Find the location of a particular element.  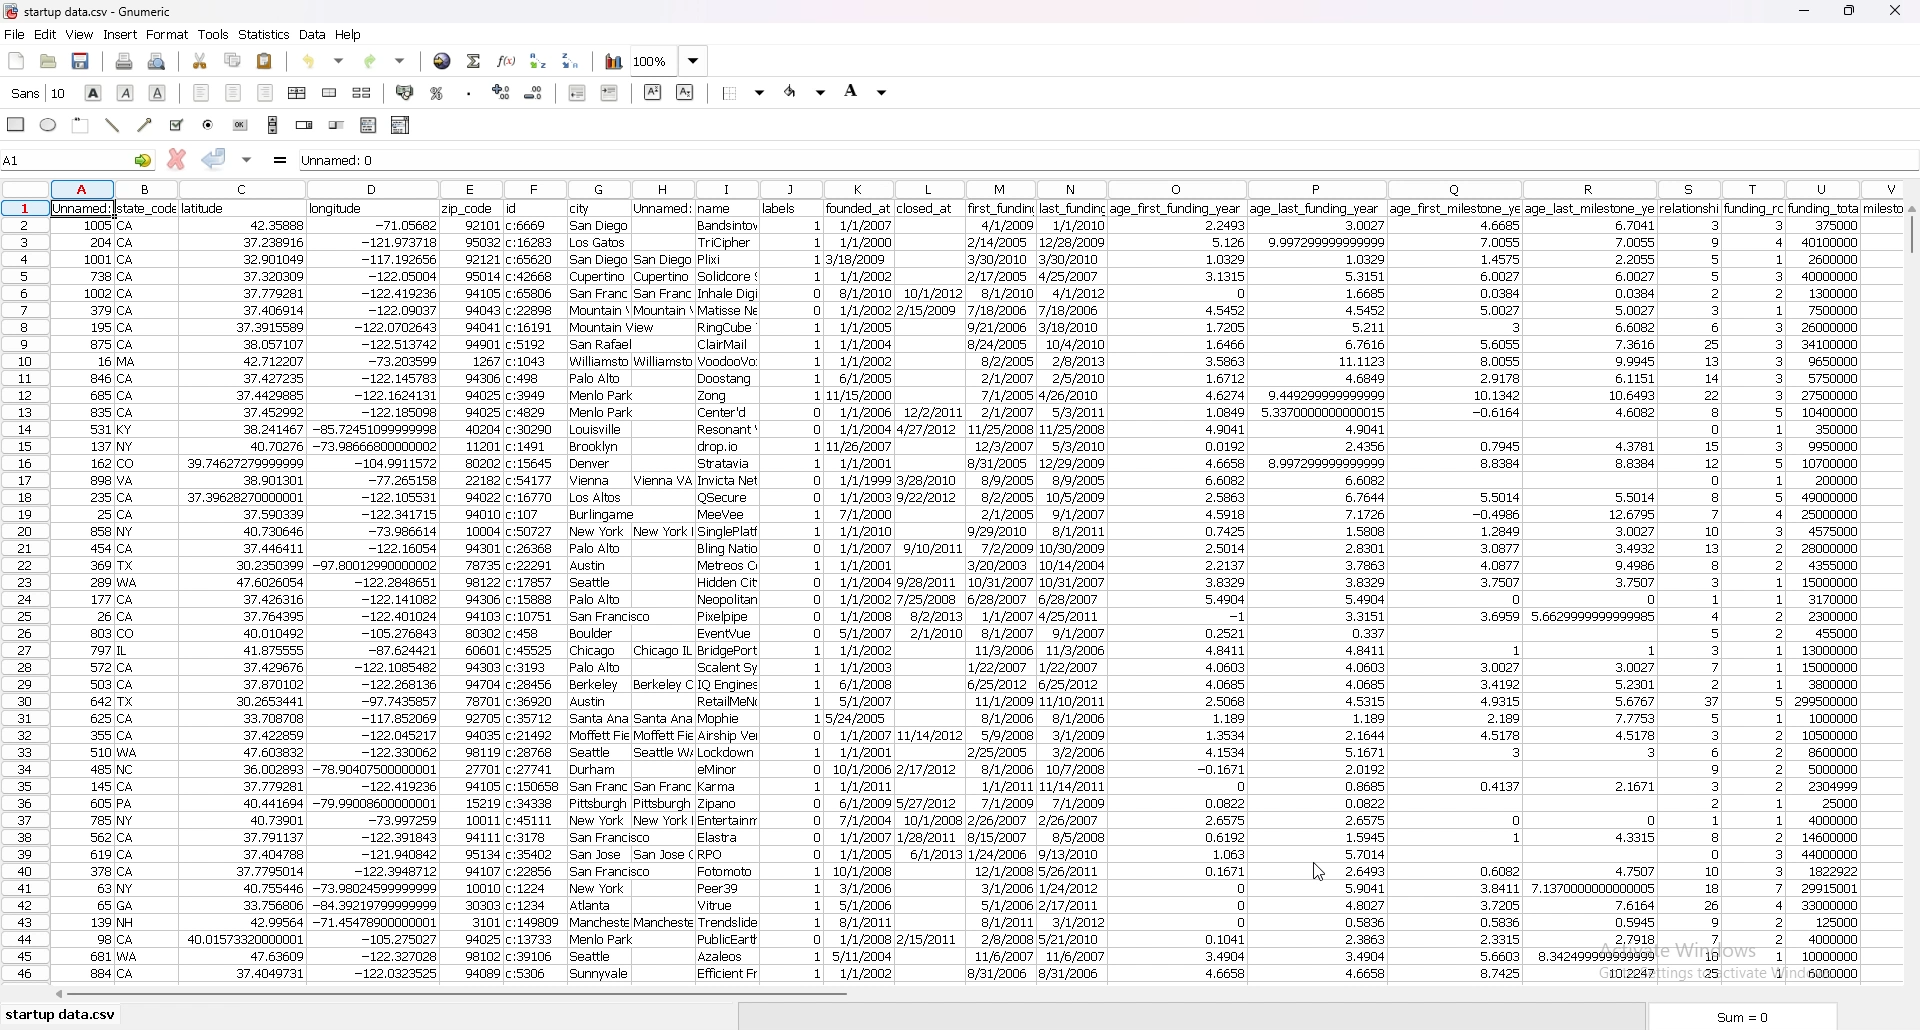

slider is located at coordinates (336, 126).